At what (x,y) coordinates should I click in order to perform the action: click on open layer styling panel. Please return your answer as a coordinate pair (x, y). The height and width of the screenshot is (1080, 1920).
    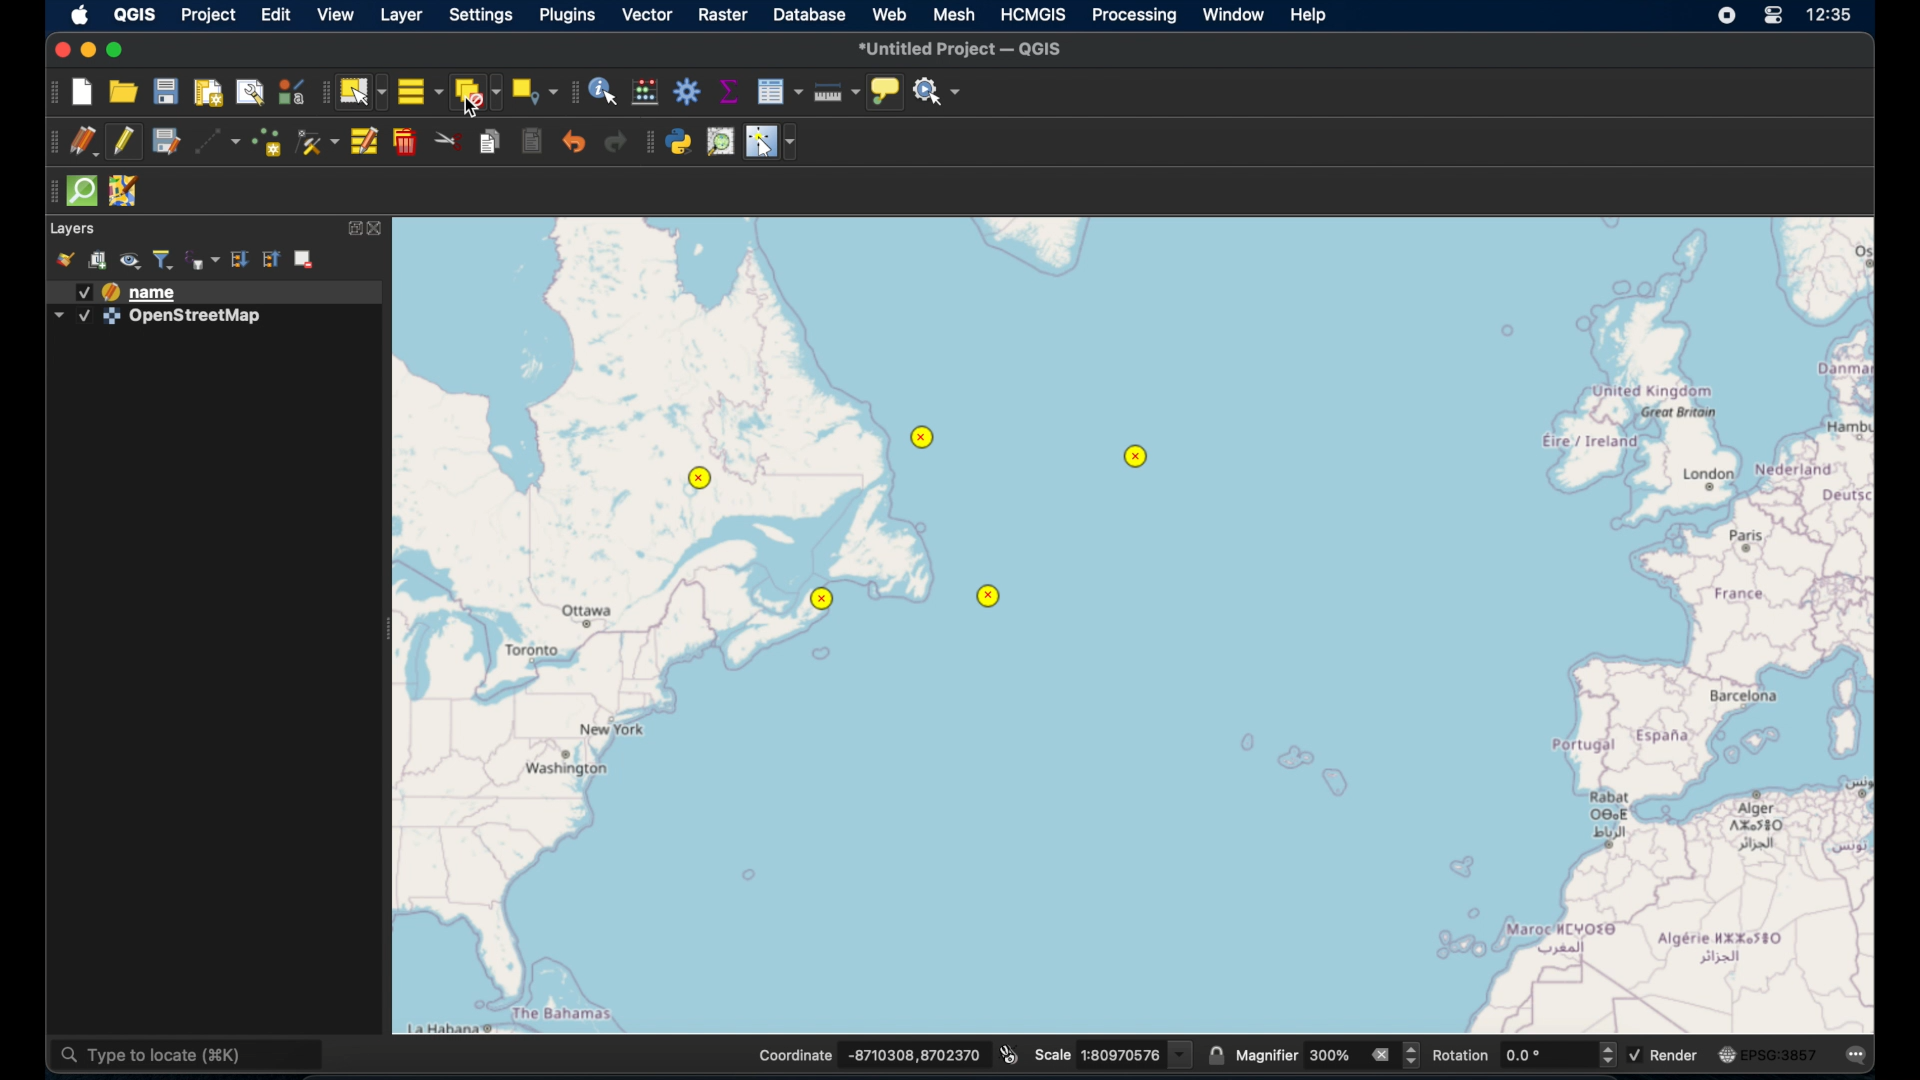
    Looking at the image, I should click on (65, 260).